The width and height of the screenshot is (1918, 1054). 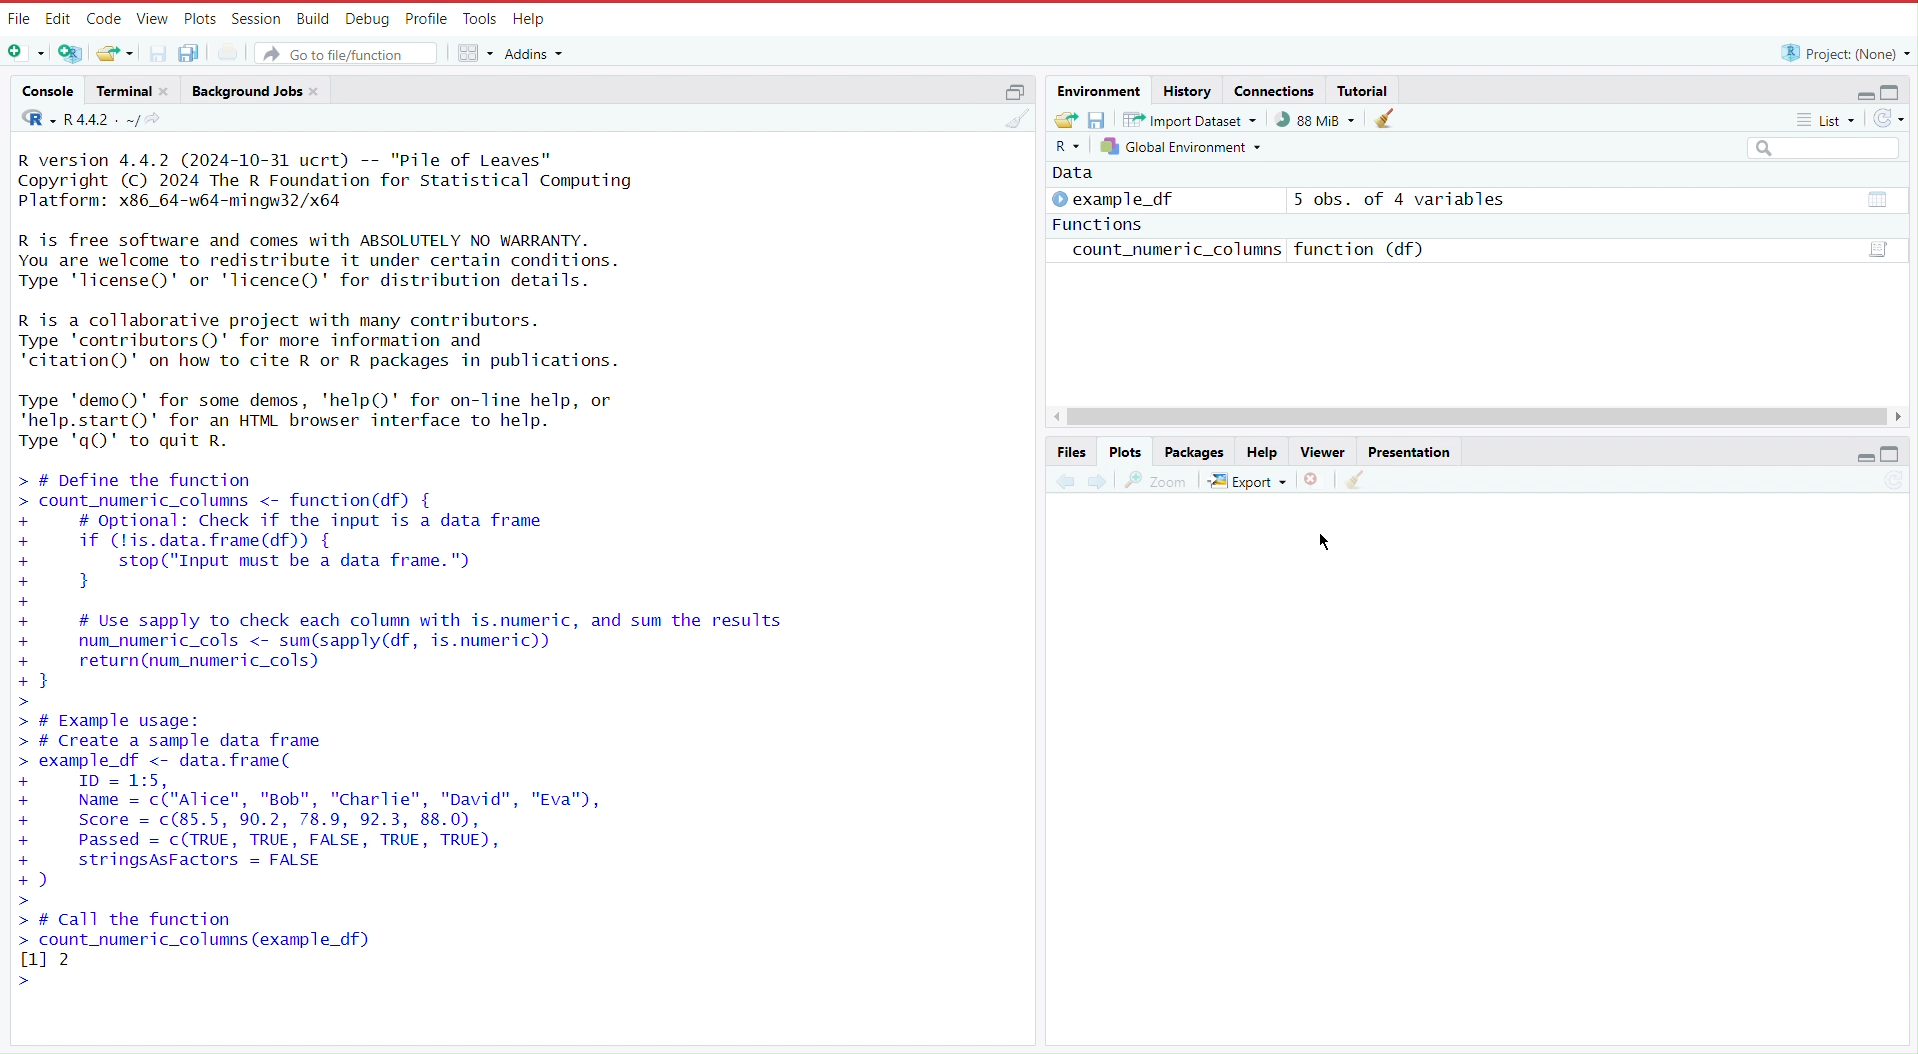 I want to click on Close, so click(x=1315, y=478).